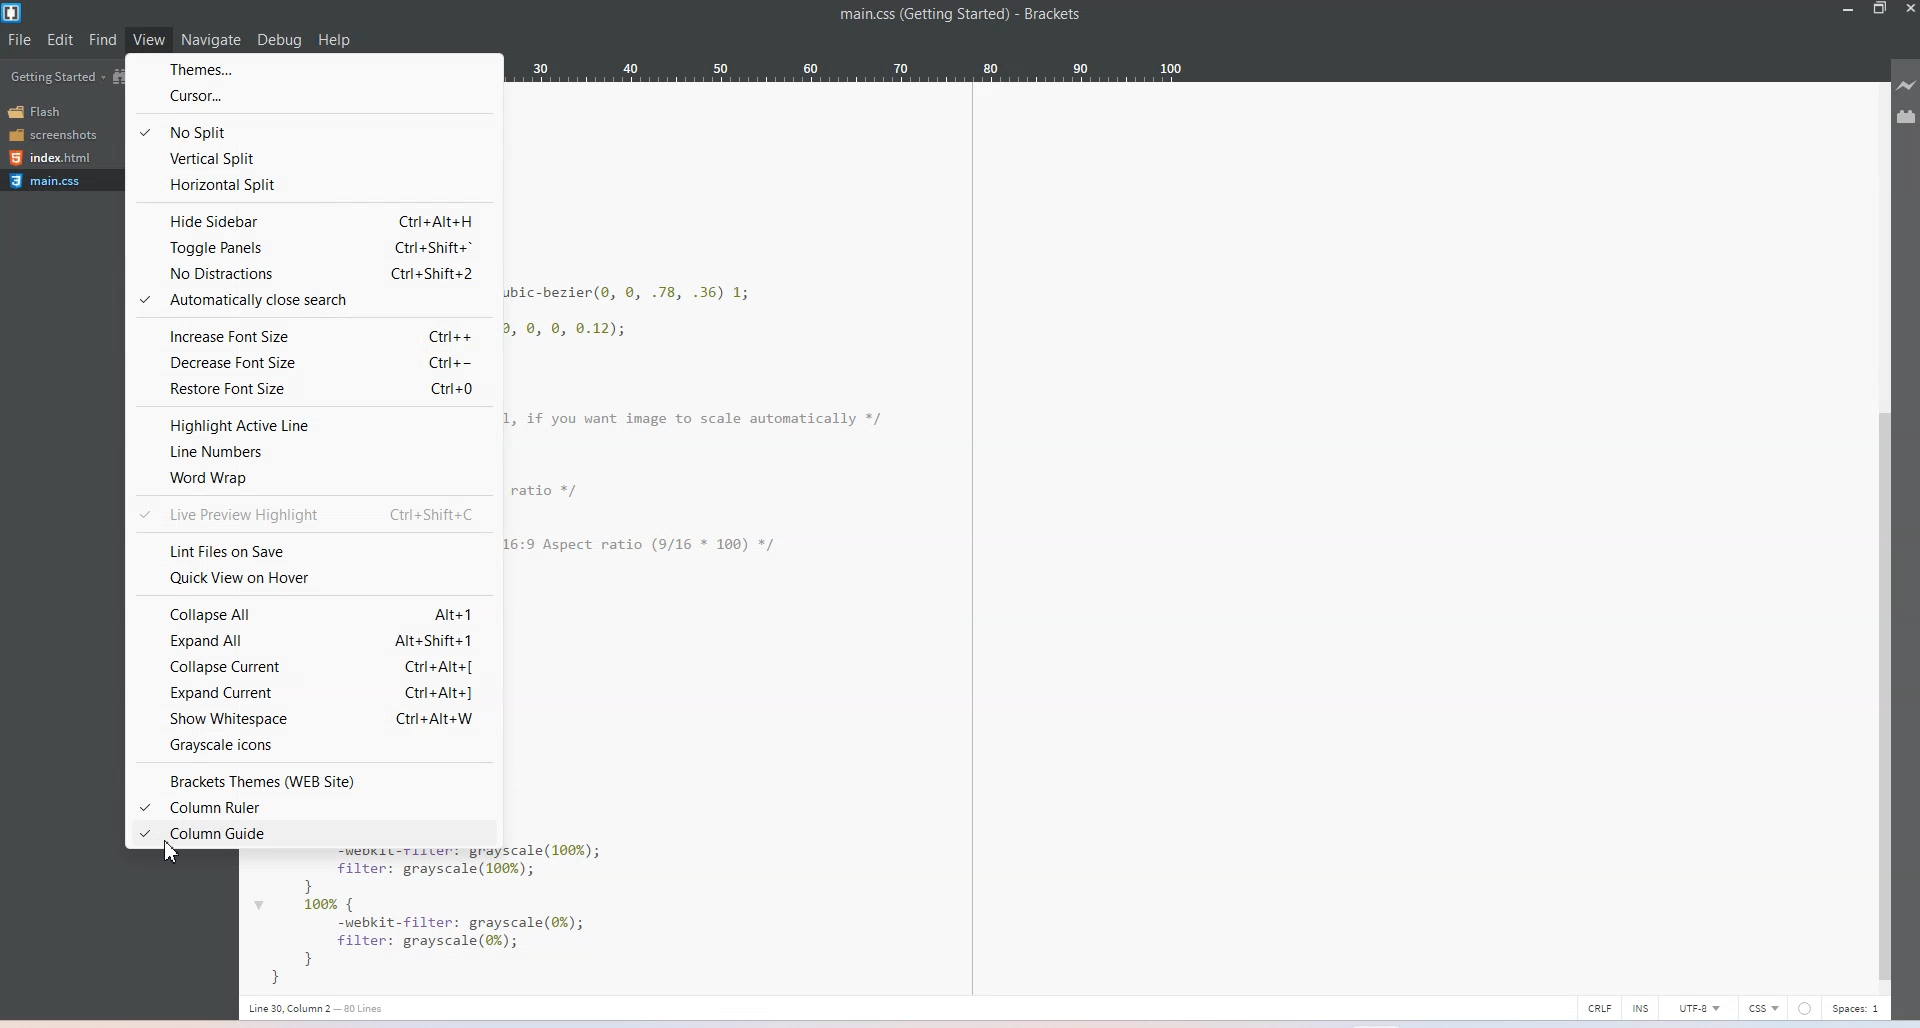 This screenshot has width=1920, height=1028. I want to click on CRLF, so click(1597, 1006).